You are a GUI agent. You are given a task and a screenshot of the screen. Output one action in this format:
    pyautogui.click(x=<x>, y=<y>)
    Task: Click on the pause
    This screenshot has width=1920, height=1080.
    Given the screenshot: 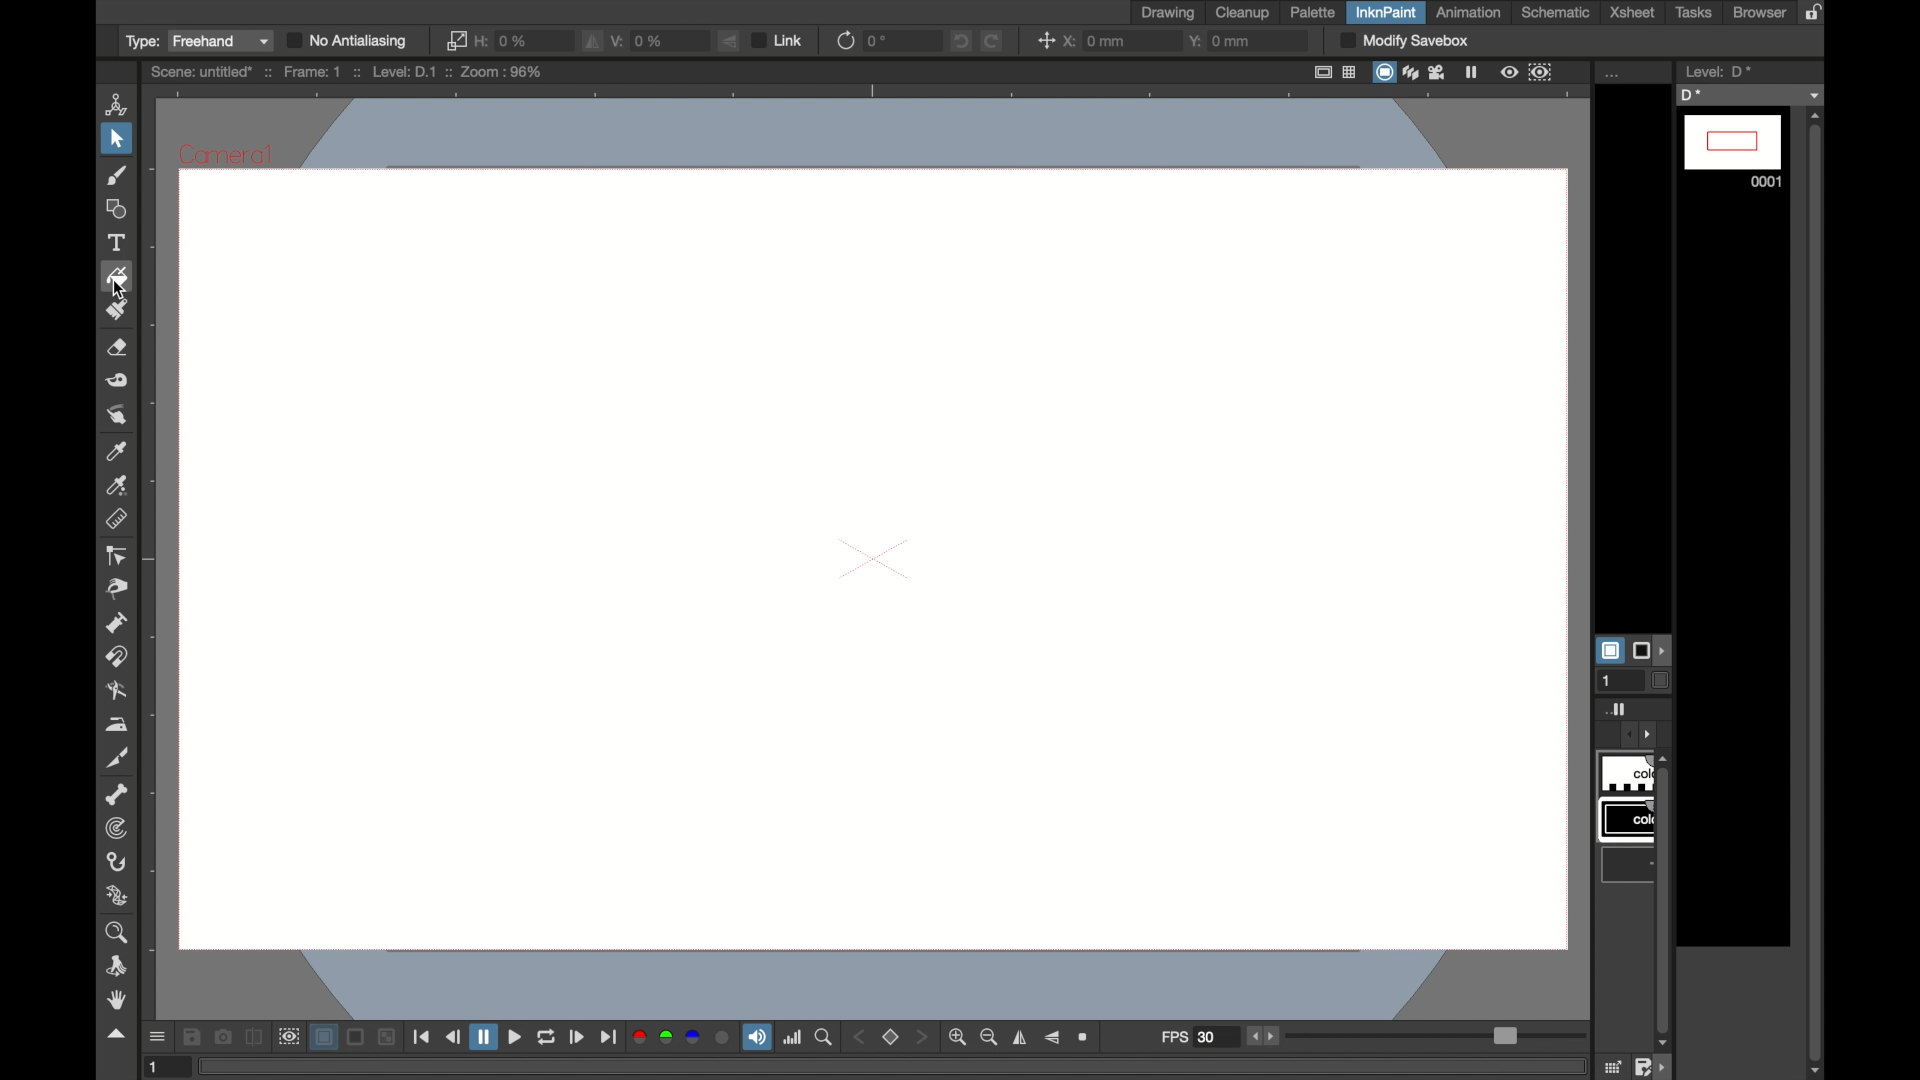 What is the action you would take?
    pyautogui.click(x=485, y=1037)
    